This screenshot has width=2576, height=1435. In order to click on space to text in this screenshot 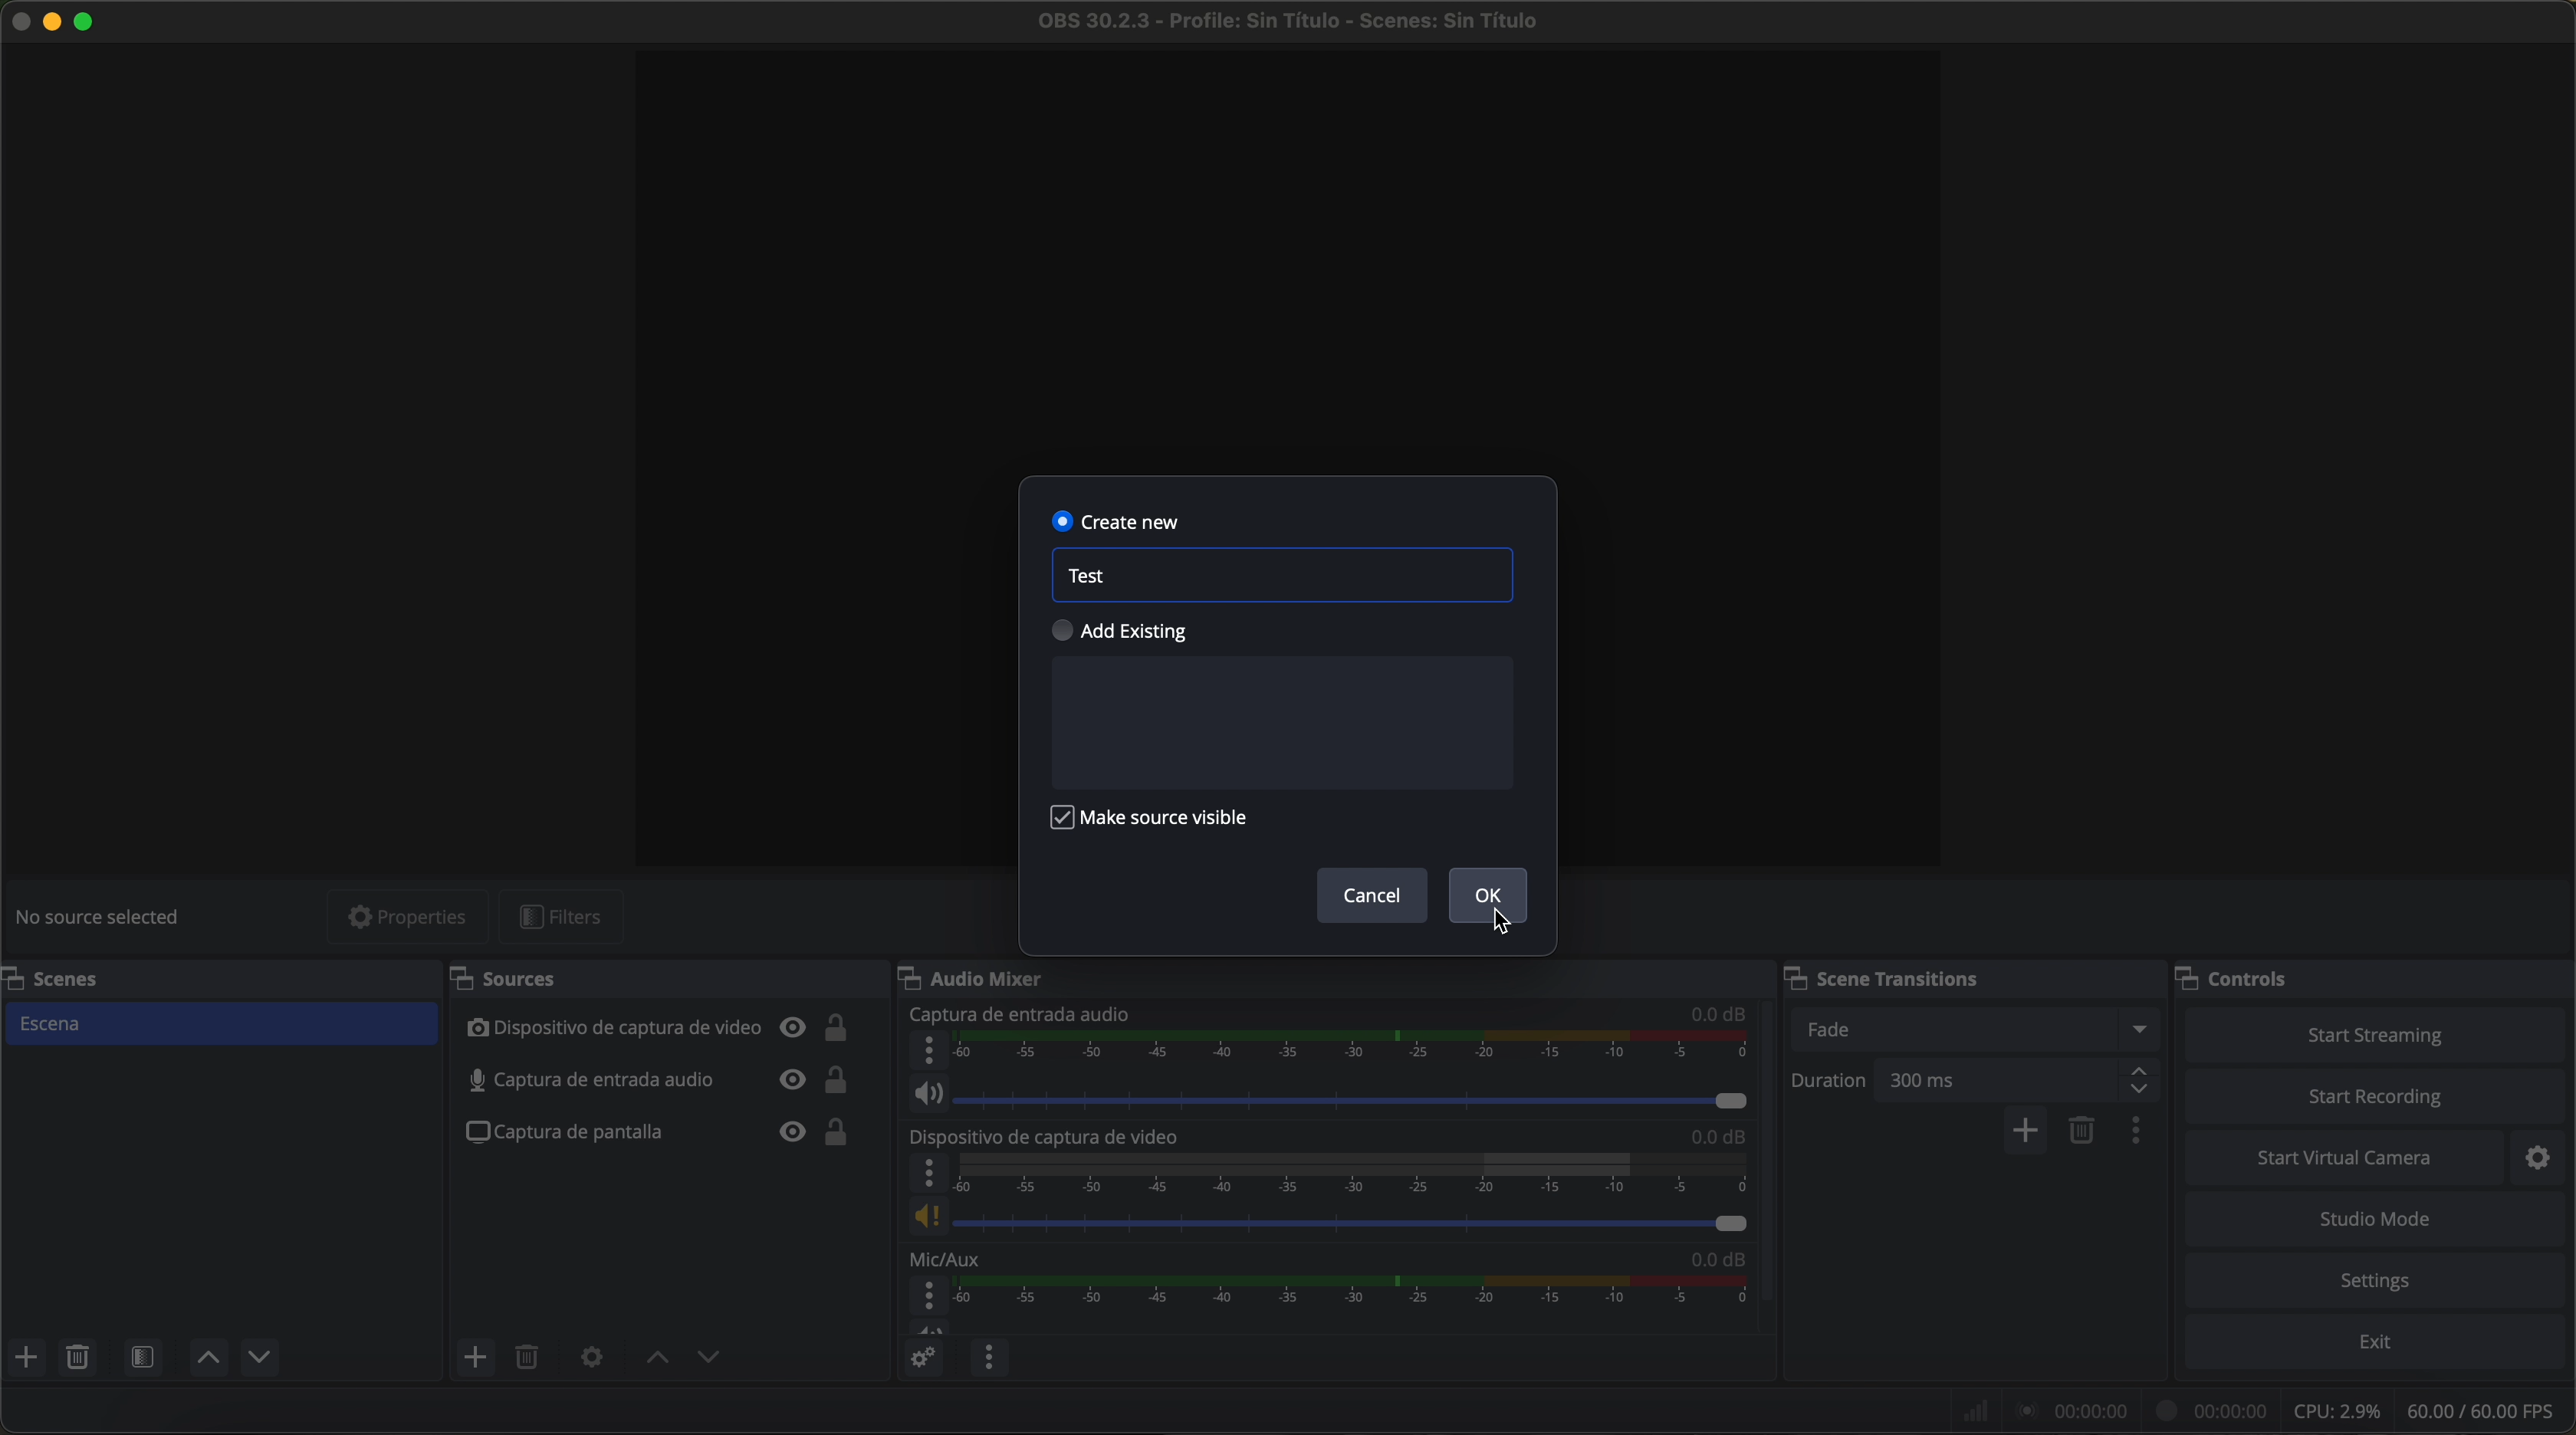, I will do `click(1278, 722)`.